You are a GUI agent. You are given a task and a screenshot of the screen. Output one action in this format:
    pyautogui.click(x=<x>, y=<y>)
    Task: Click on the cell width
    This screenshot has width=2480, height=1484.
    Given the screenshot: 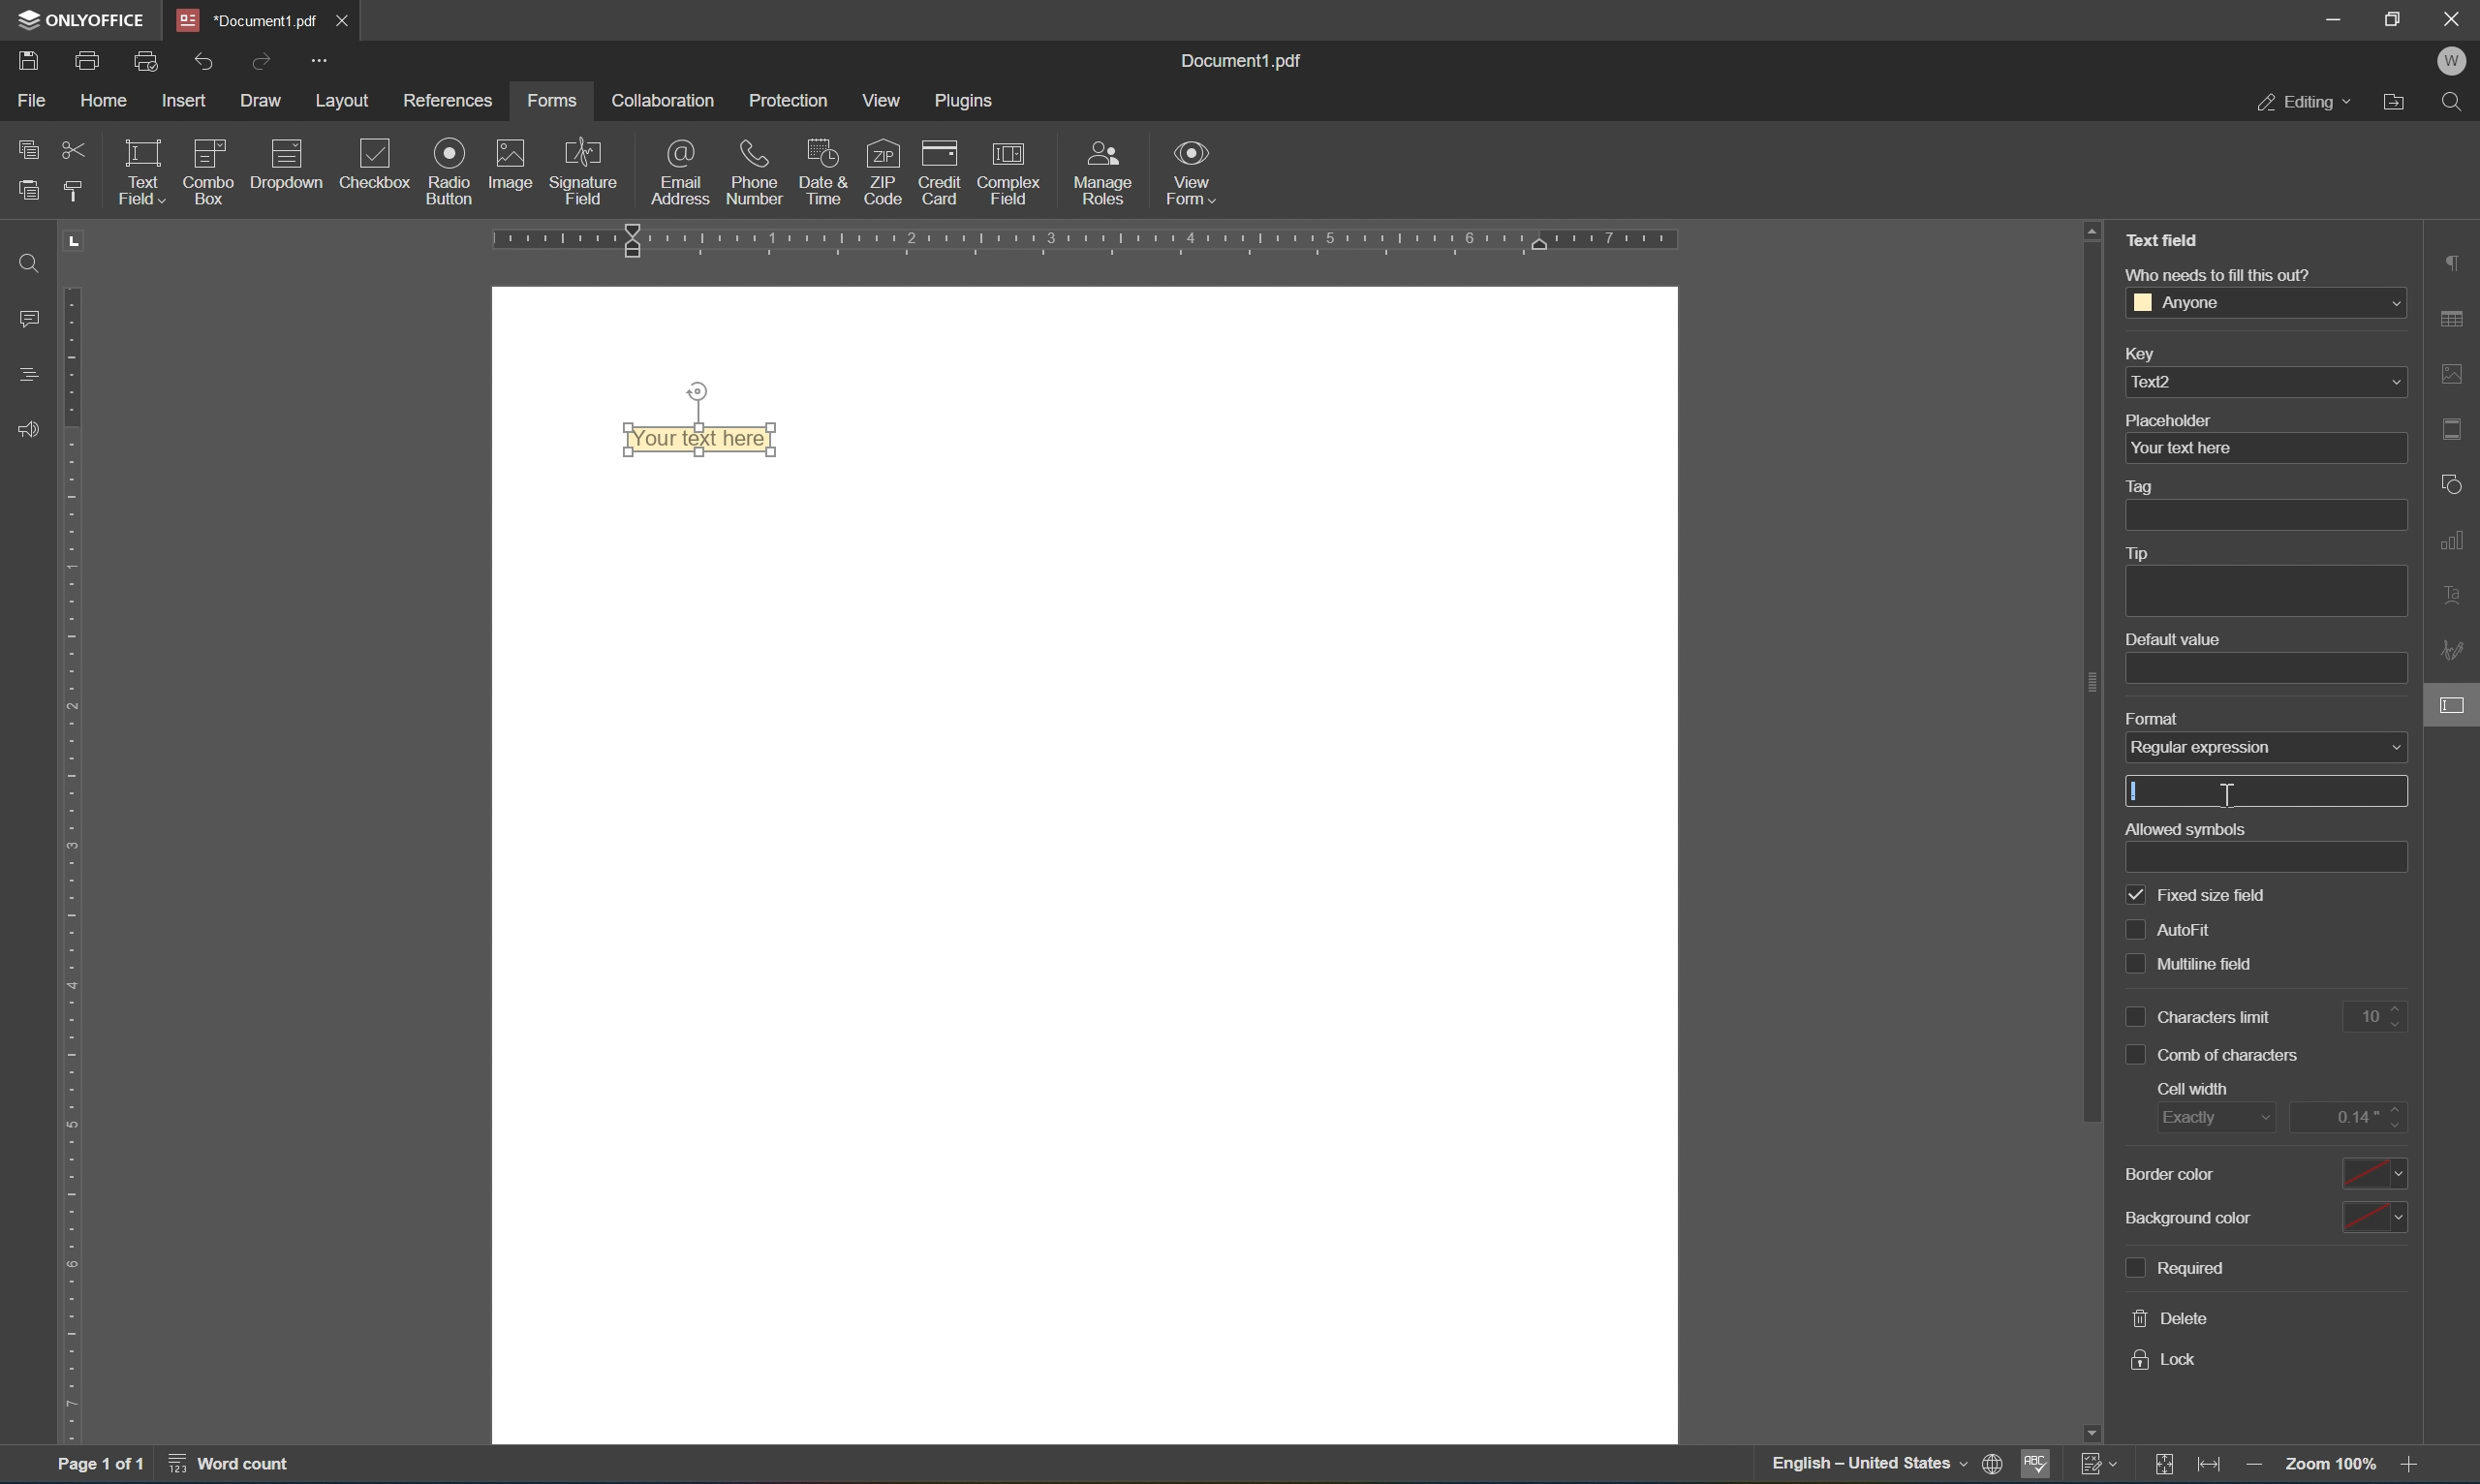 What is the action you would take?
    pyautogui.click(x=2193, y=1089)
    